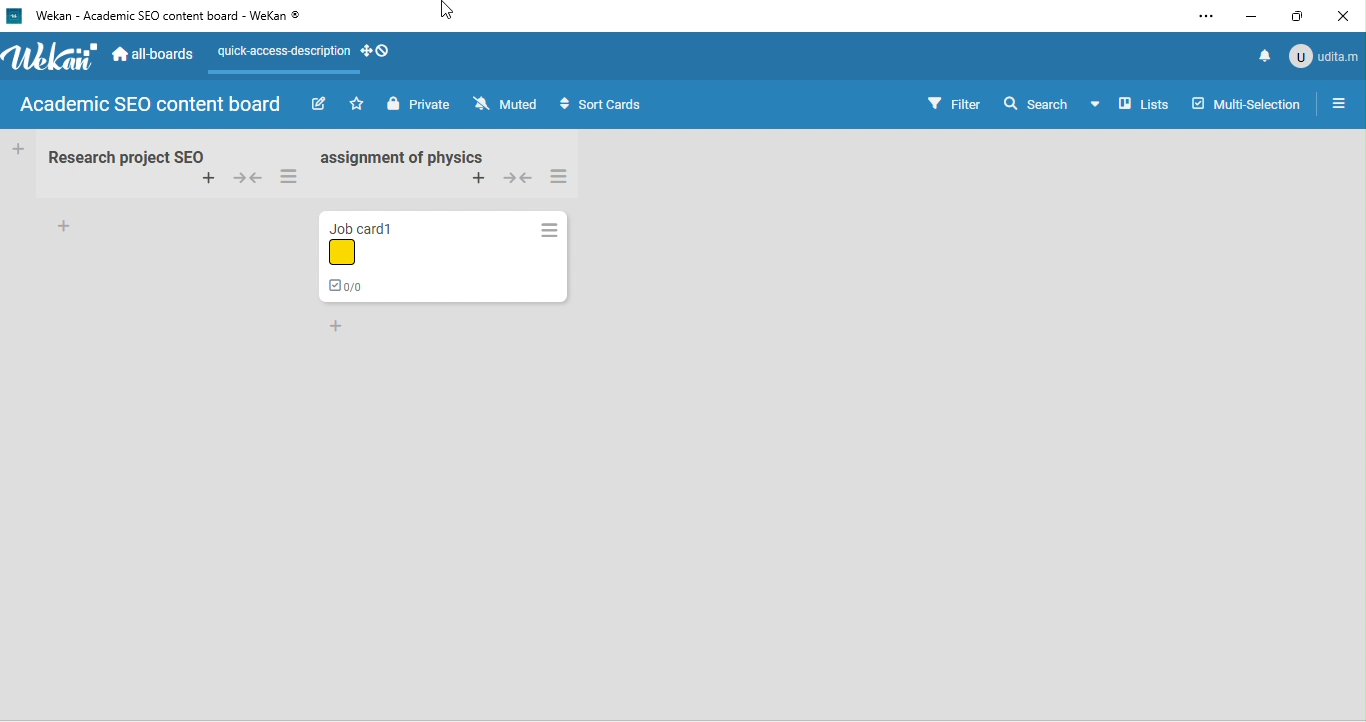 The image size is (1366, 722). Describe the element at coordinates (17, 148) in the screenshot. I see `Add Card` at that location.